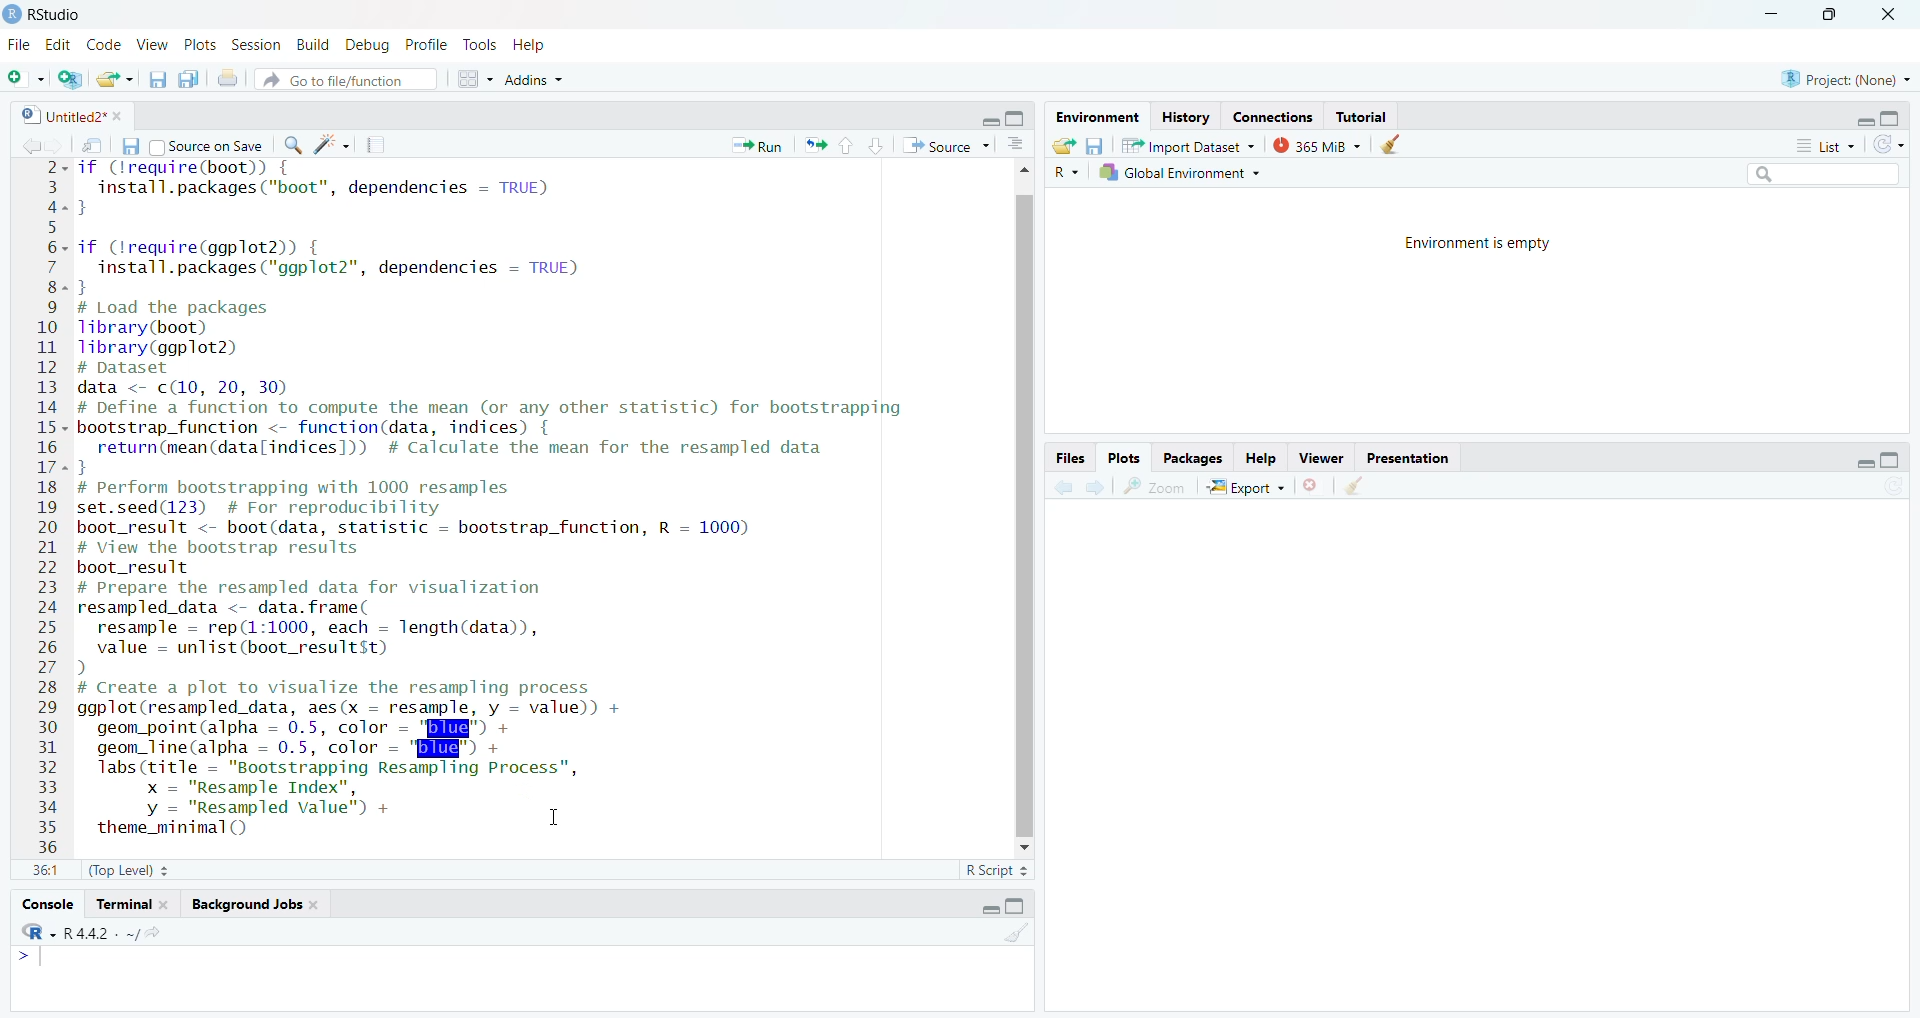  I want to click on search bar, so click(1819, 173).